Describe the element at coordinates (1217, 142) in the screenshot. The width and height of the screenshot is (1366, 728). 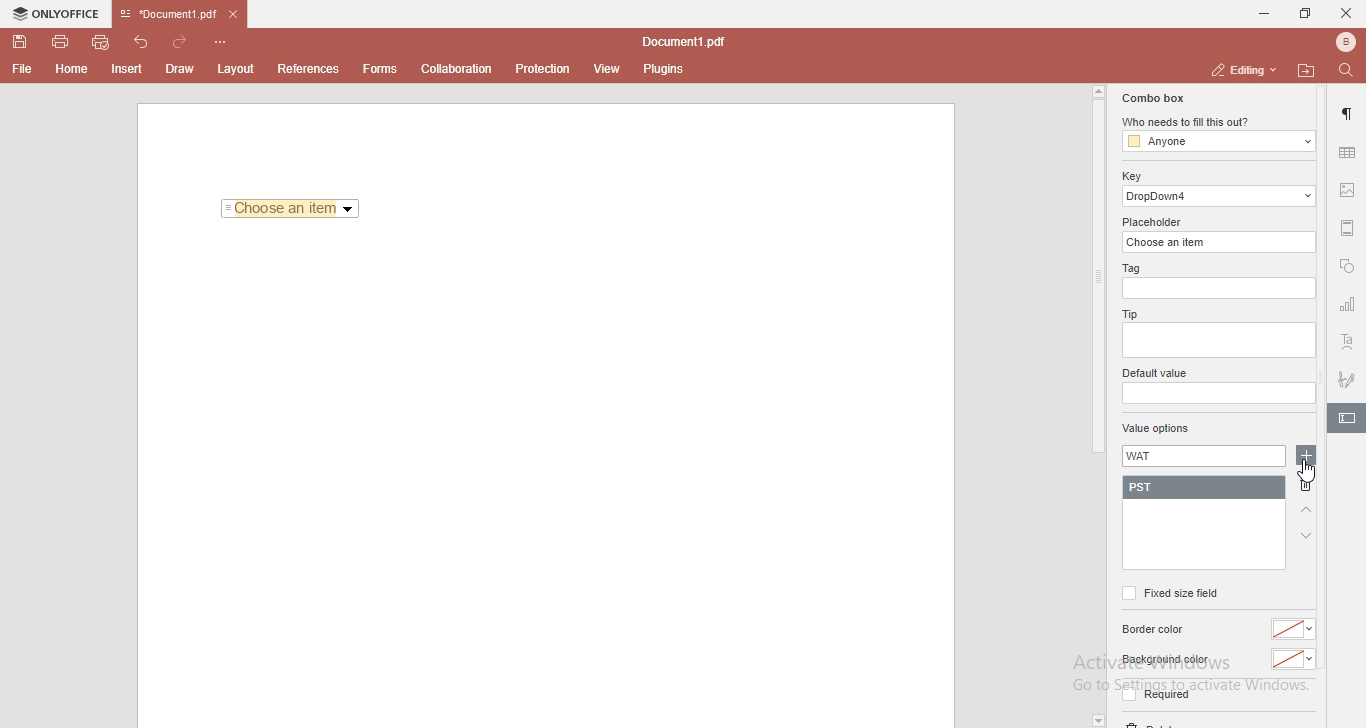
I see `anyone` at that location.